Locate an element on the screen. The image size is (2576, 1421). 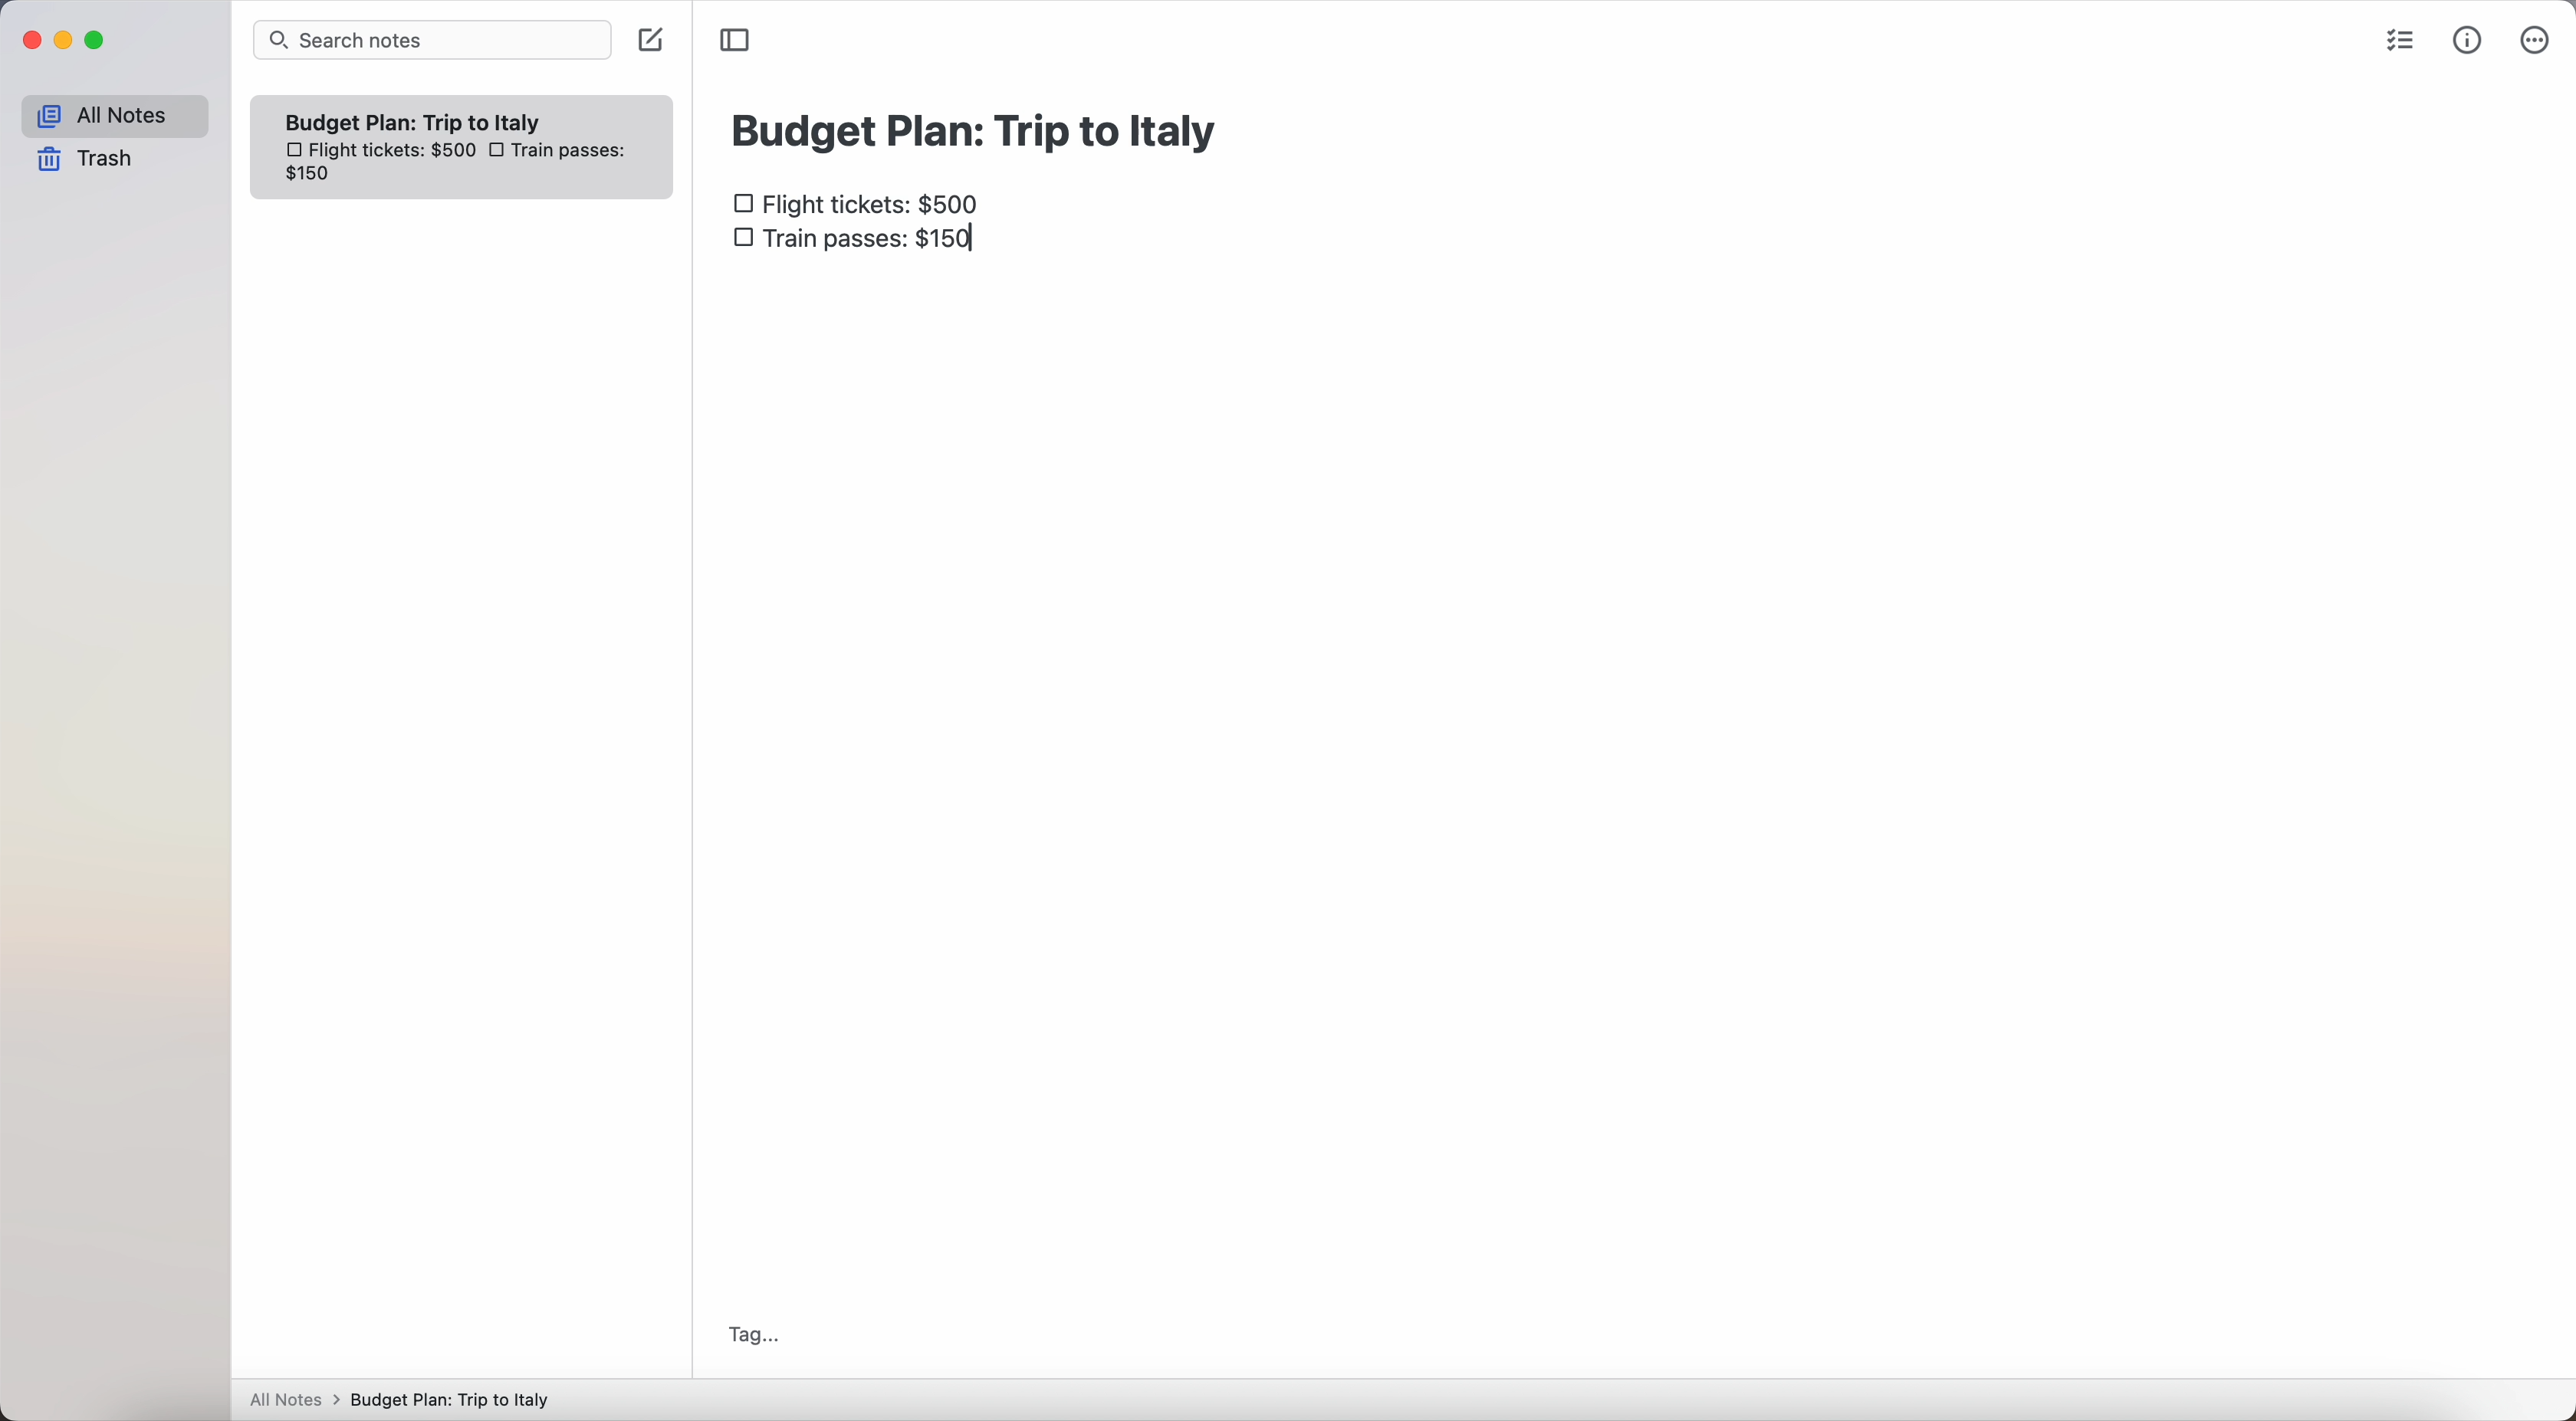
maximize is located at coordinates (100, 41).